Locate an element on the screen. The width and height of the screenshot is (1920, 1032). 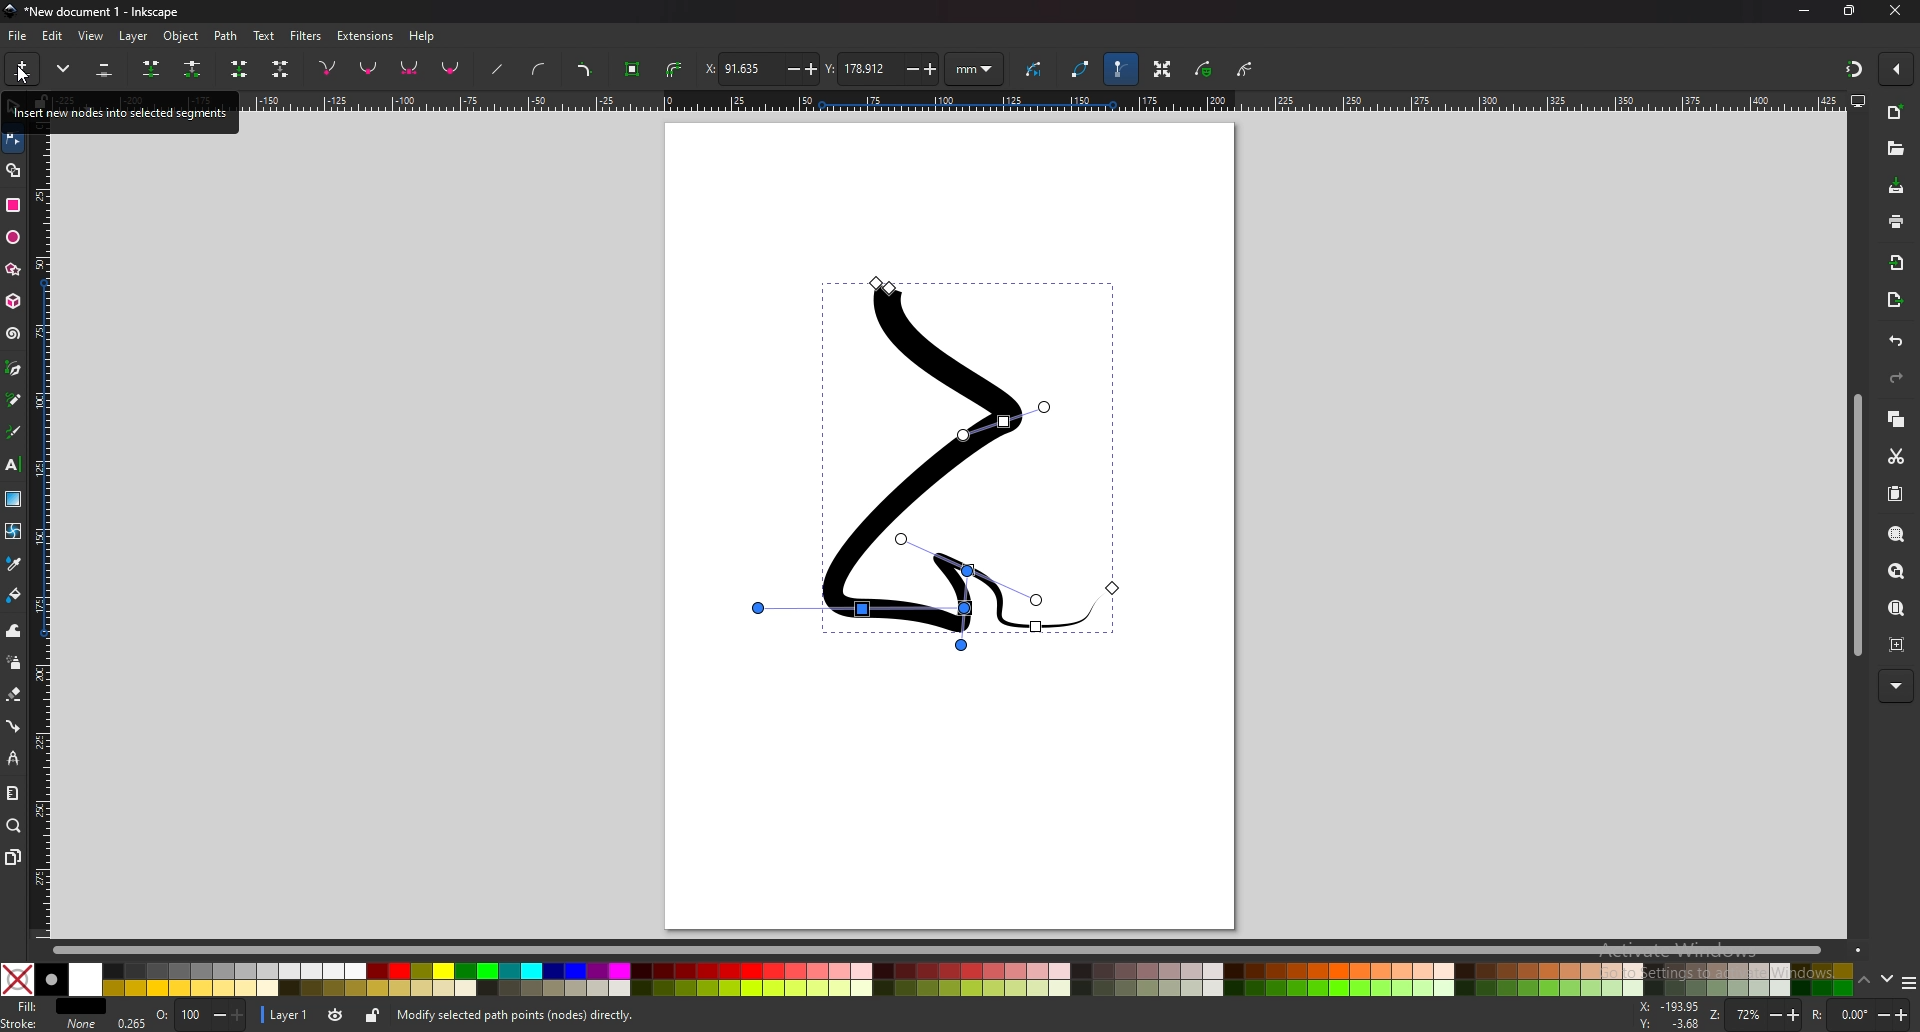
text is located at coordinates (263, 36).